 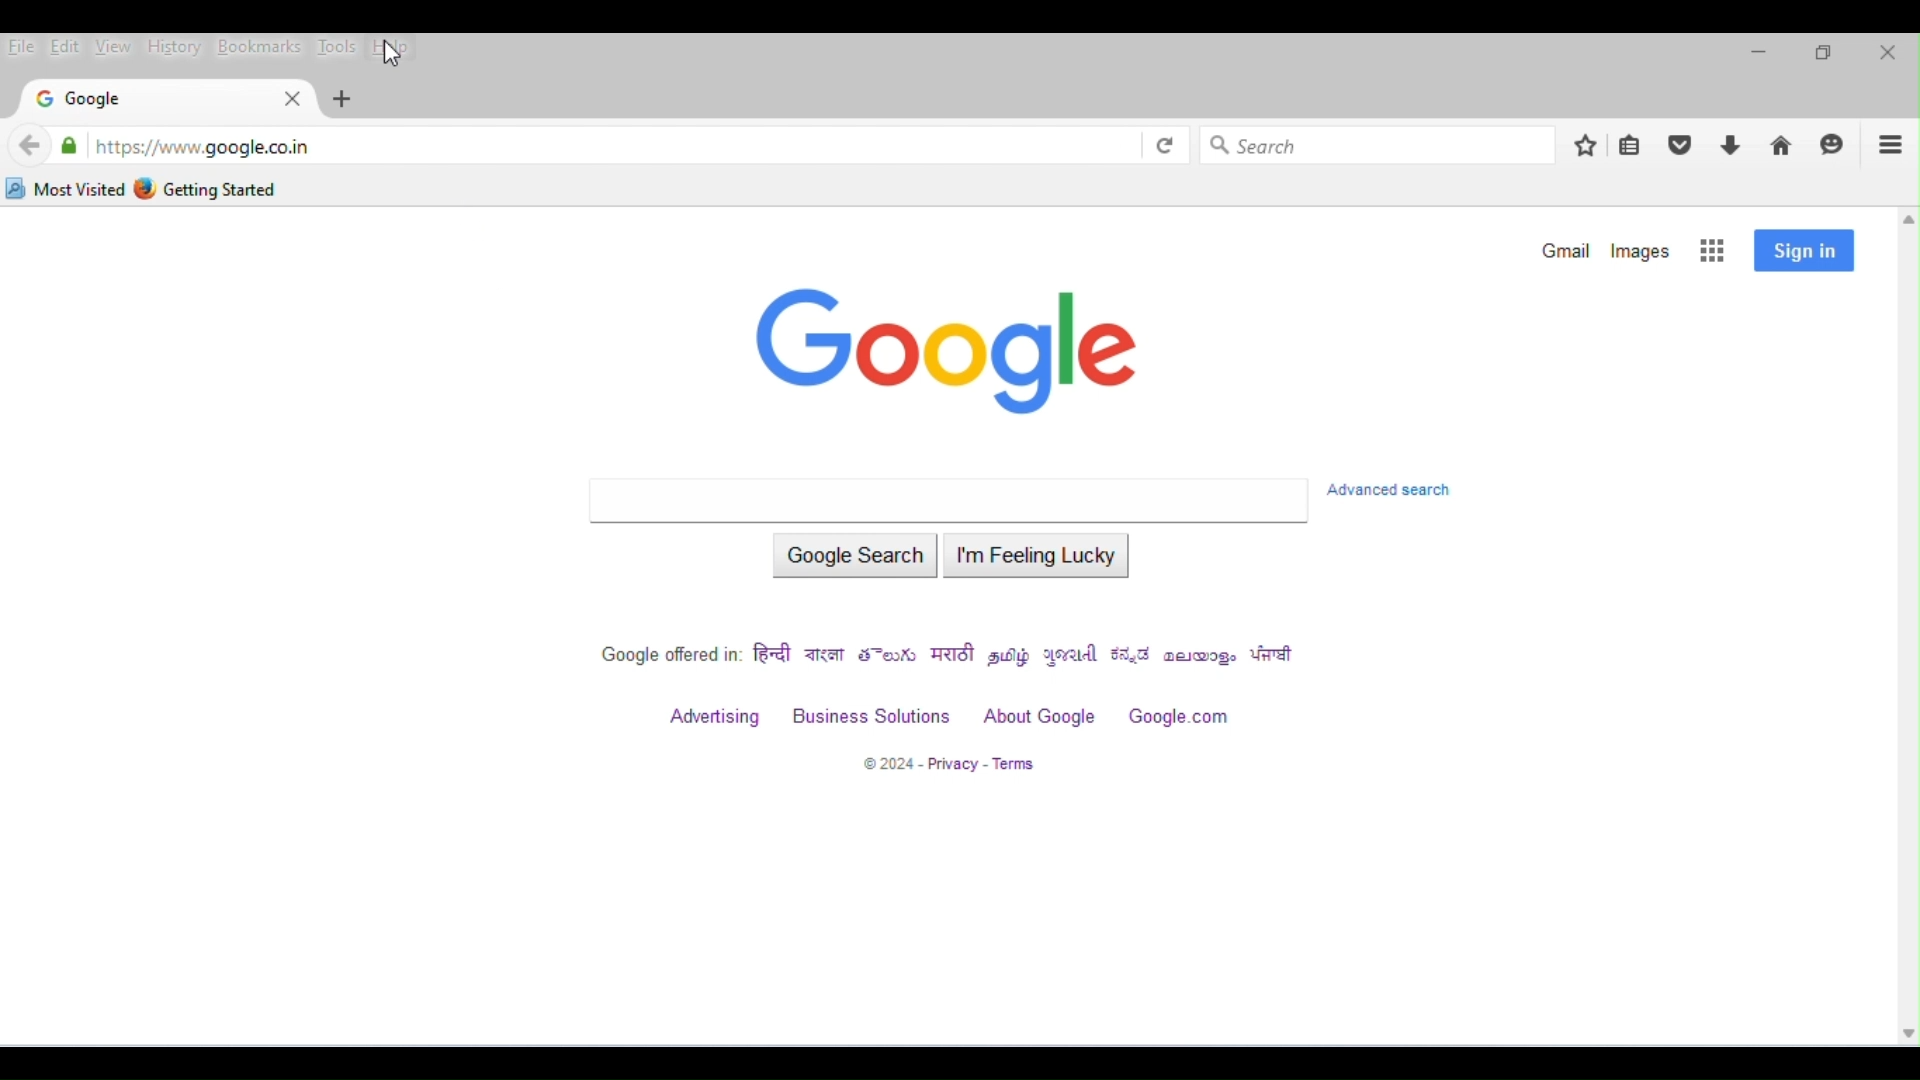 I want to click on i am feeling lucky, so click(x=1041, y=560).